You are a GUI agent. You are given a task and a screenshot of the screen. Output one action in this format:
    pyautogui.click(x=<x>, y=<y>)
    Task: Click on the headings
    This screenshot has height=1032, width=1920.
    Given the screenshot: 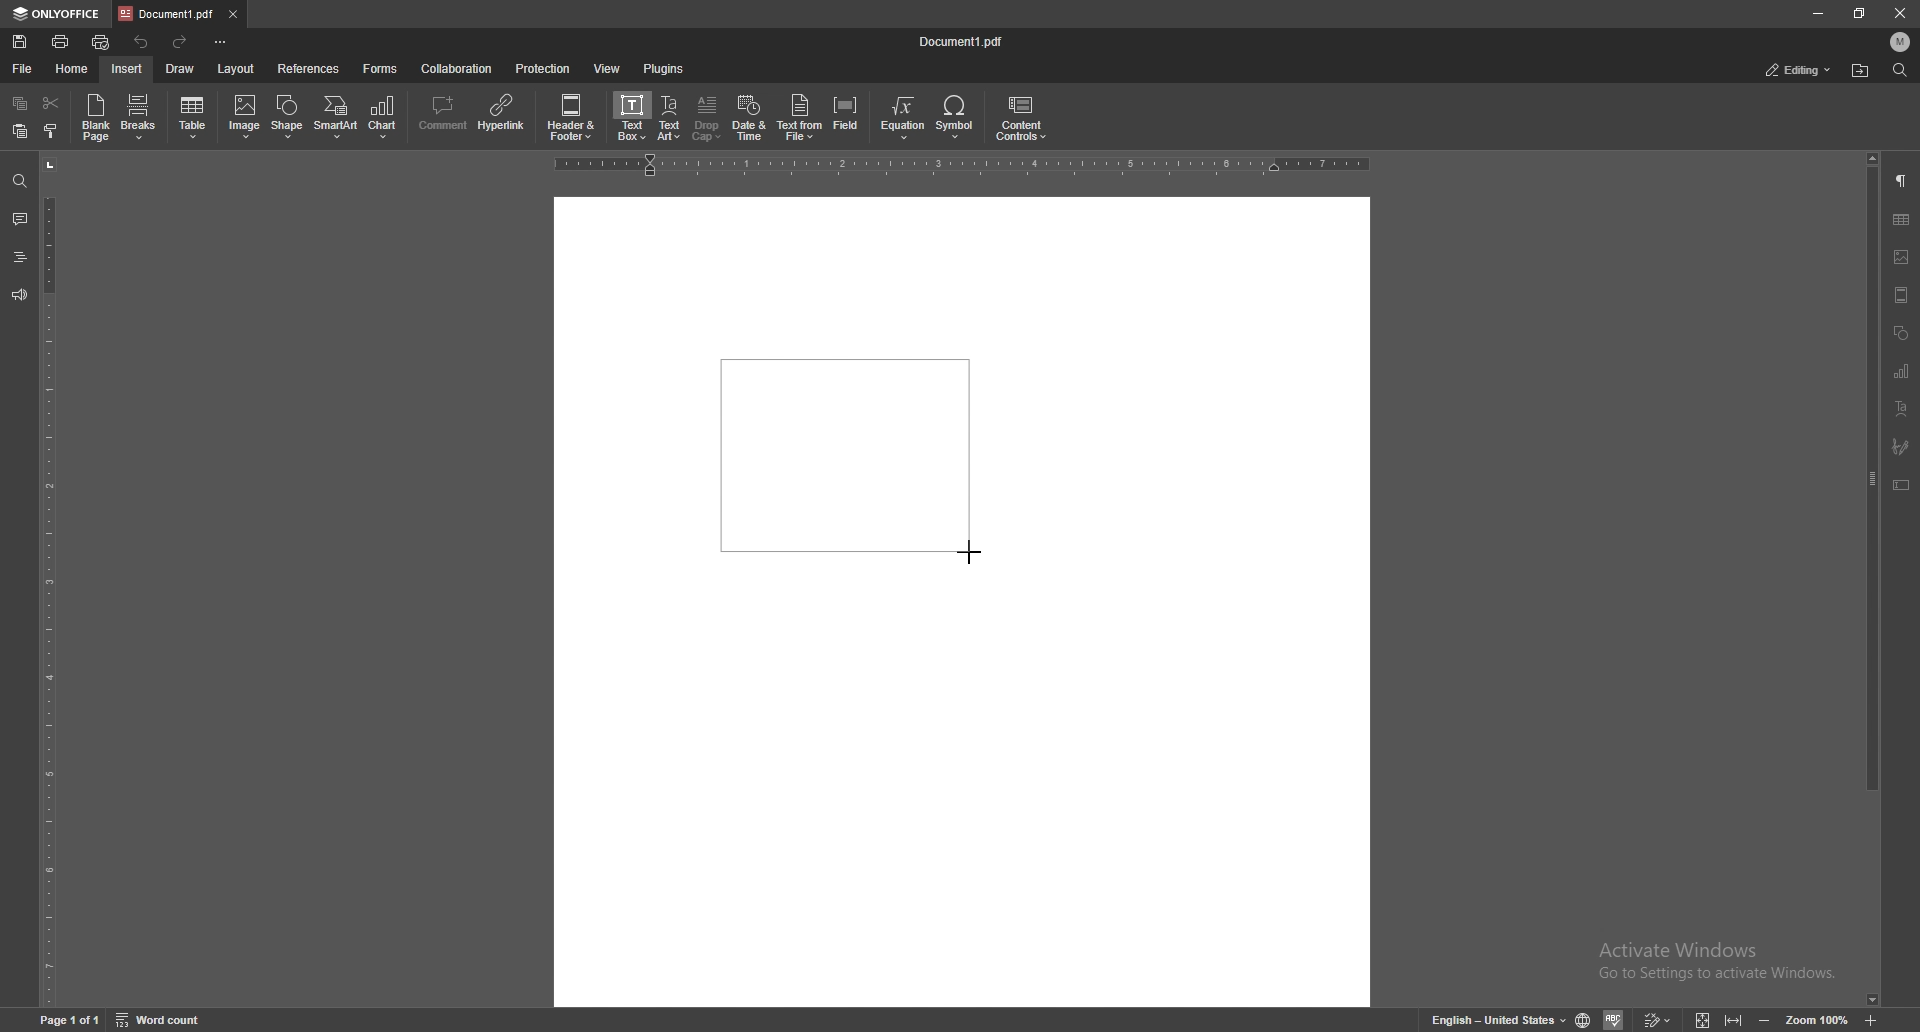 What is the action you would take?
    pyautogui.click(x=19, y=257)
    